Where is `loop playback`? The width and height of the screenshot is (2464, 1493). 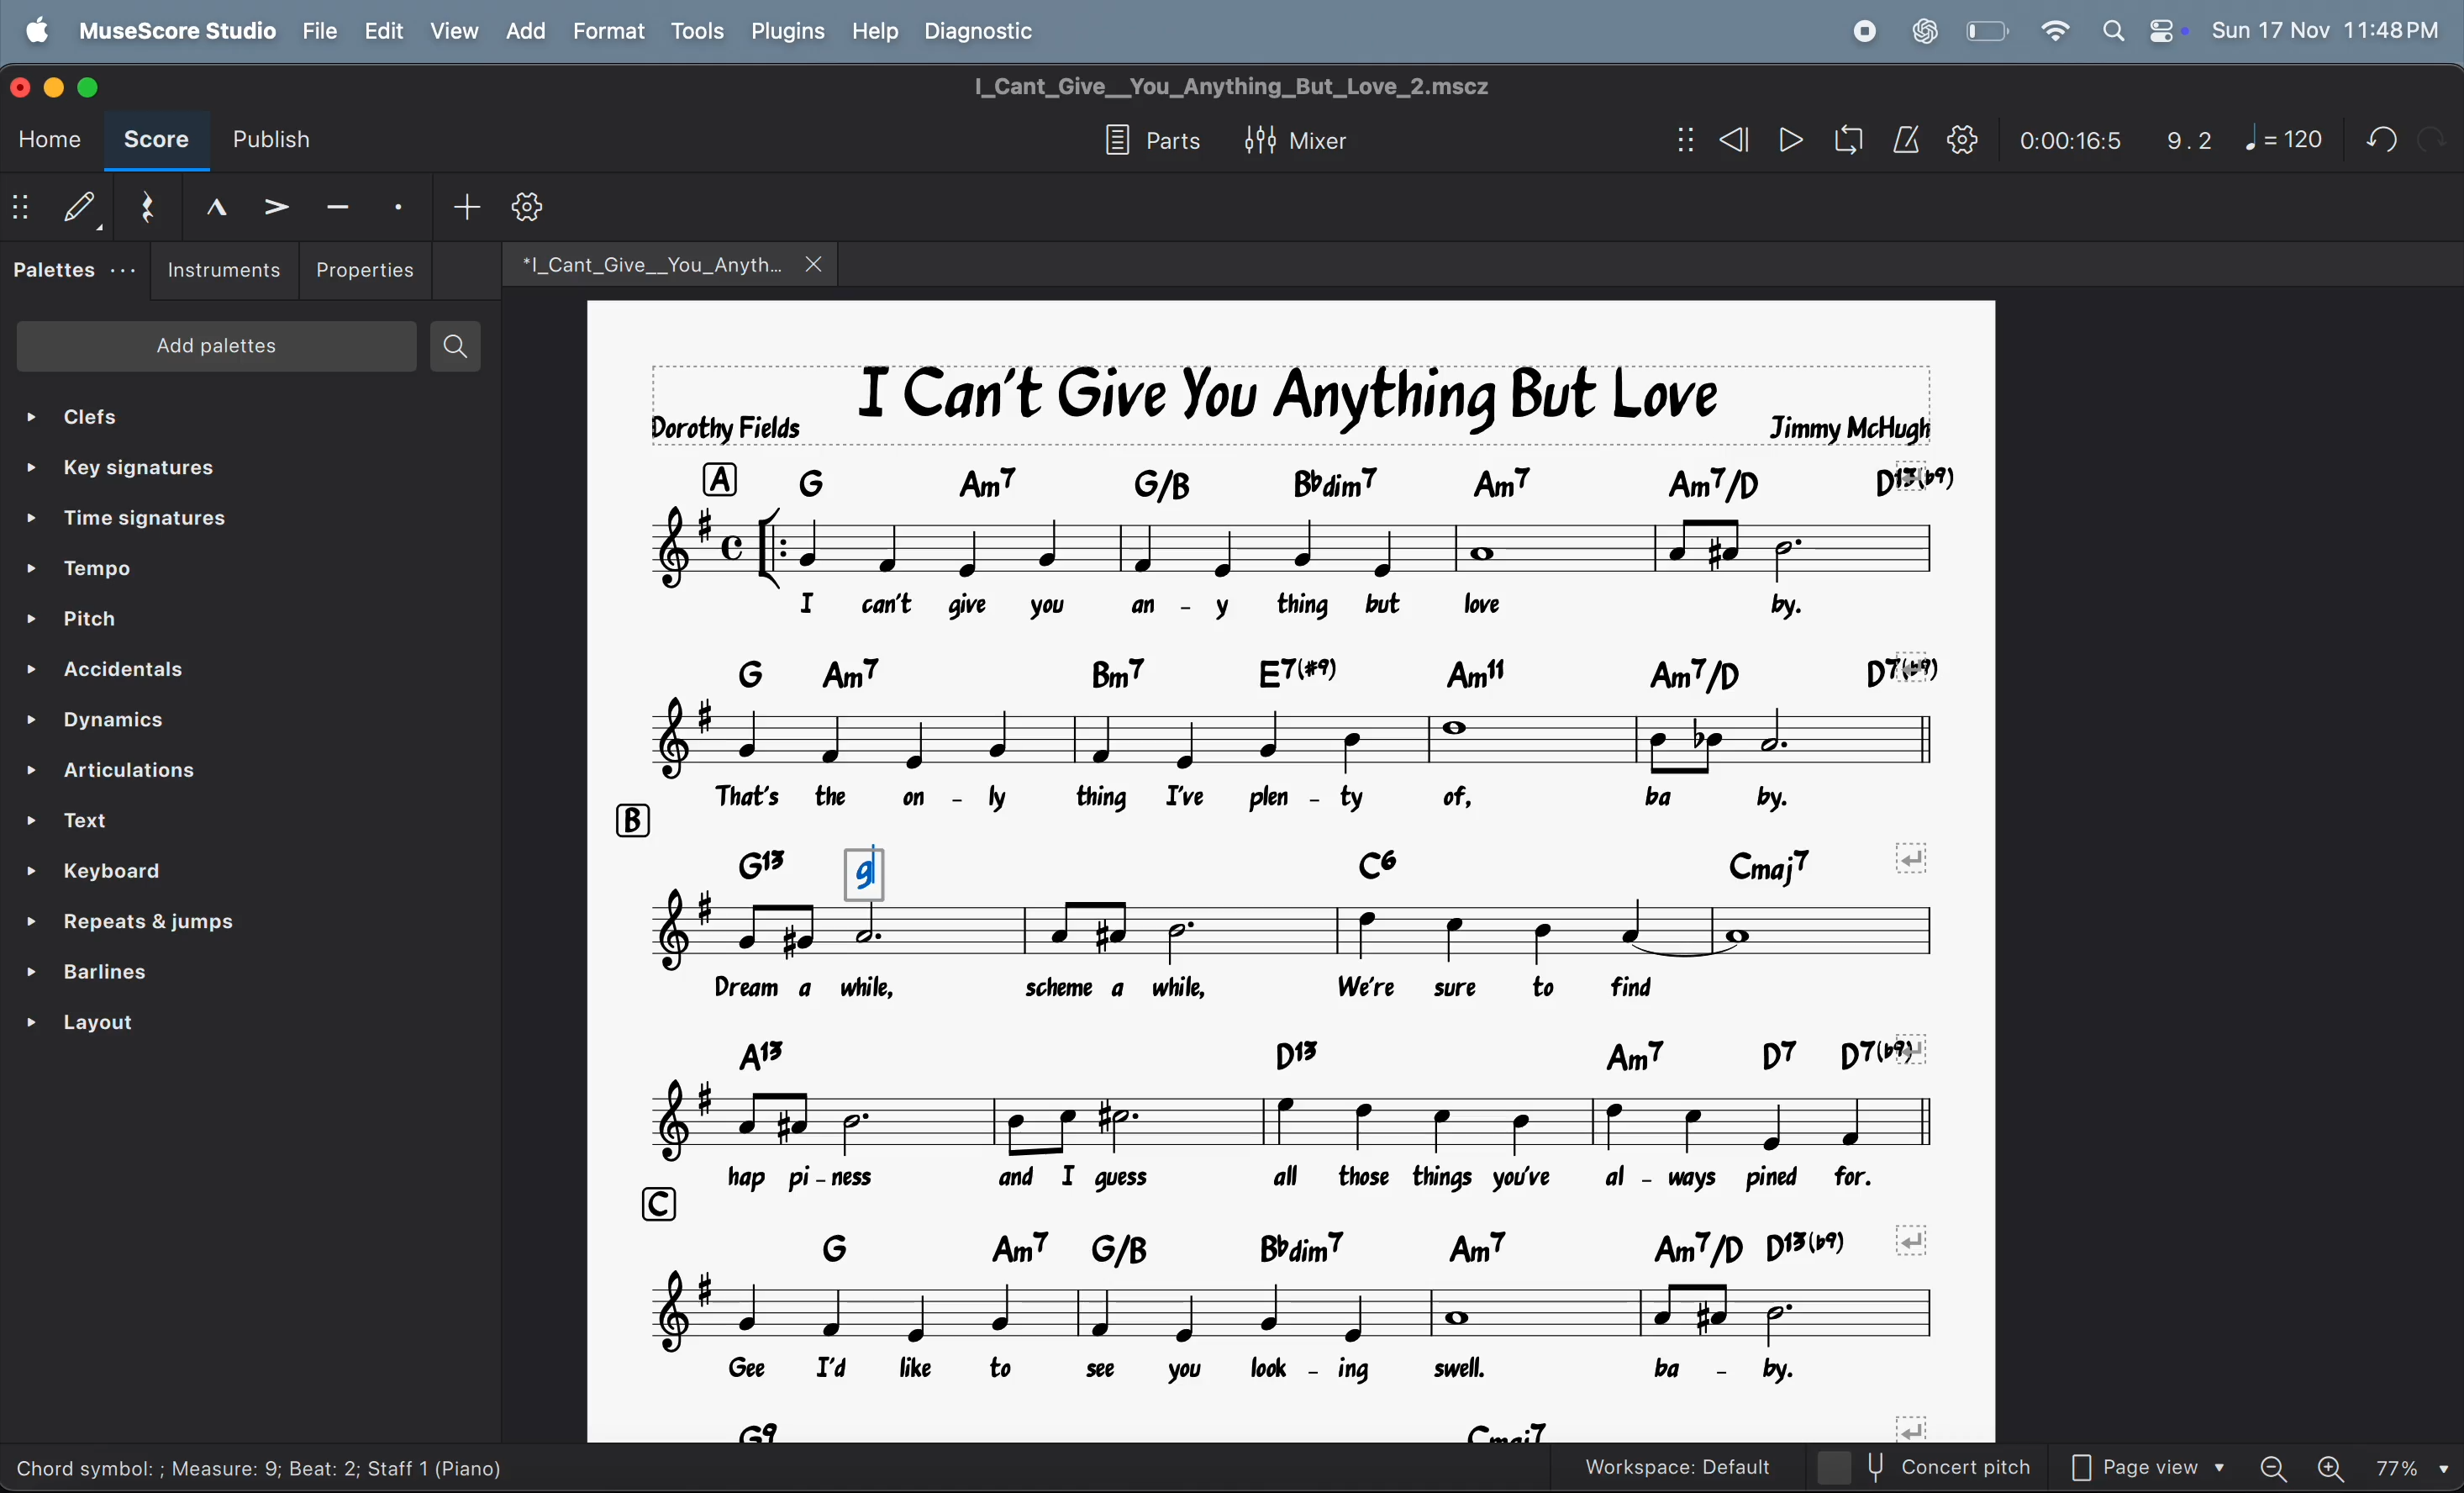 loop playback is located at coordinates (1842, 141).